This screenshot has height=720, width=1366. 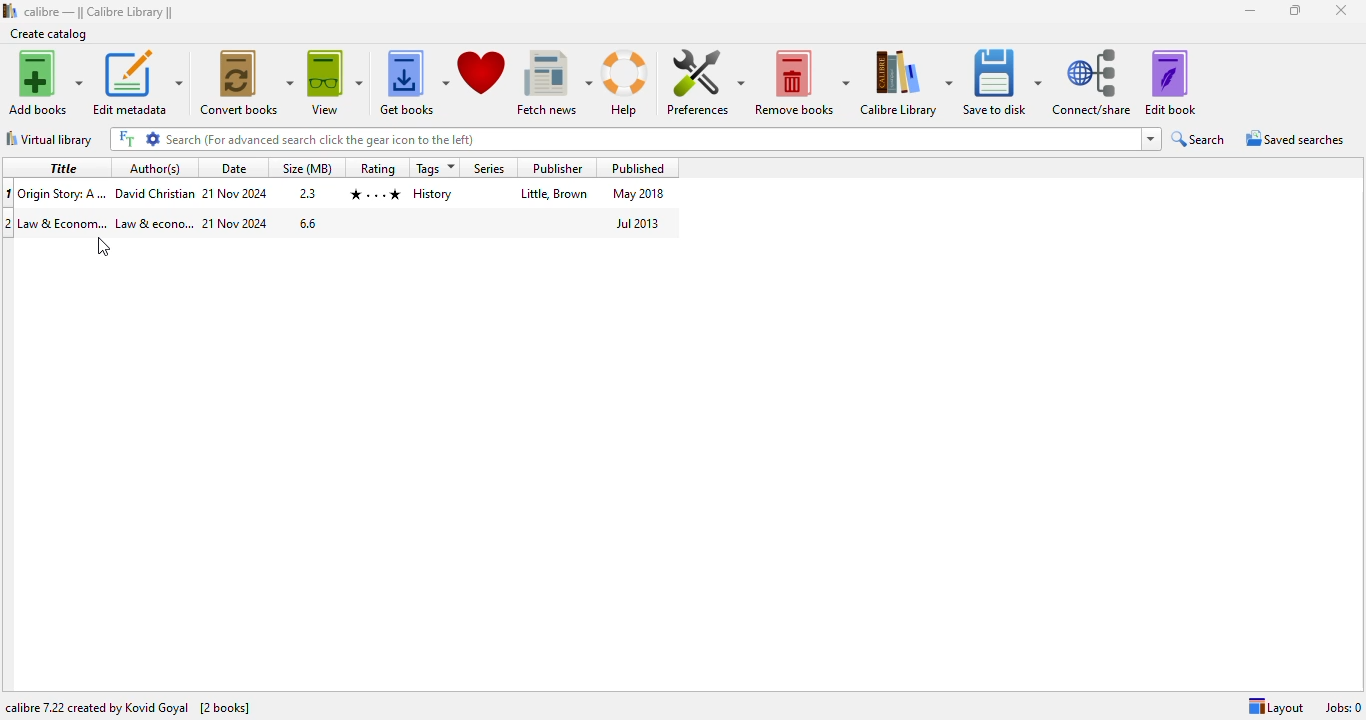 I want to click on 6.6 mbs, so click(x=307, y=224).